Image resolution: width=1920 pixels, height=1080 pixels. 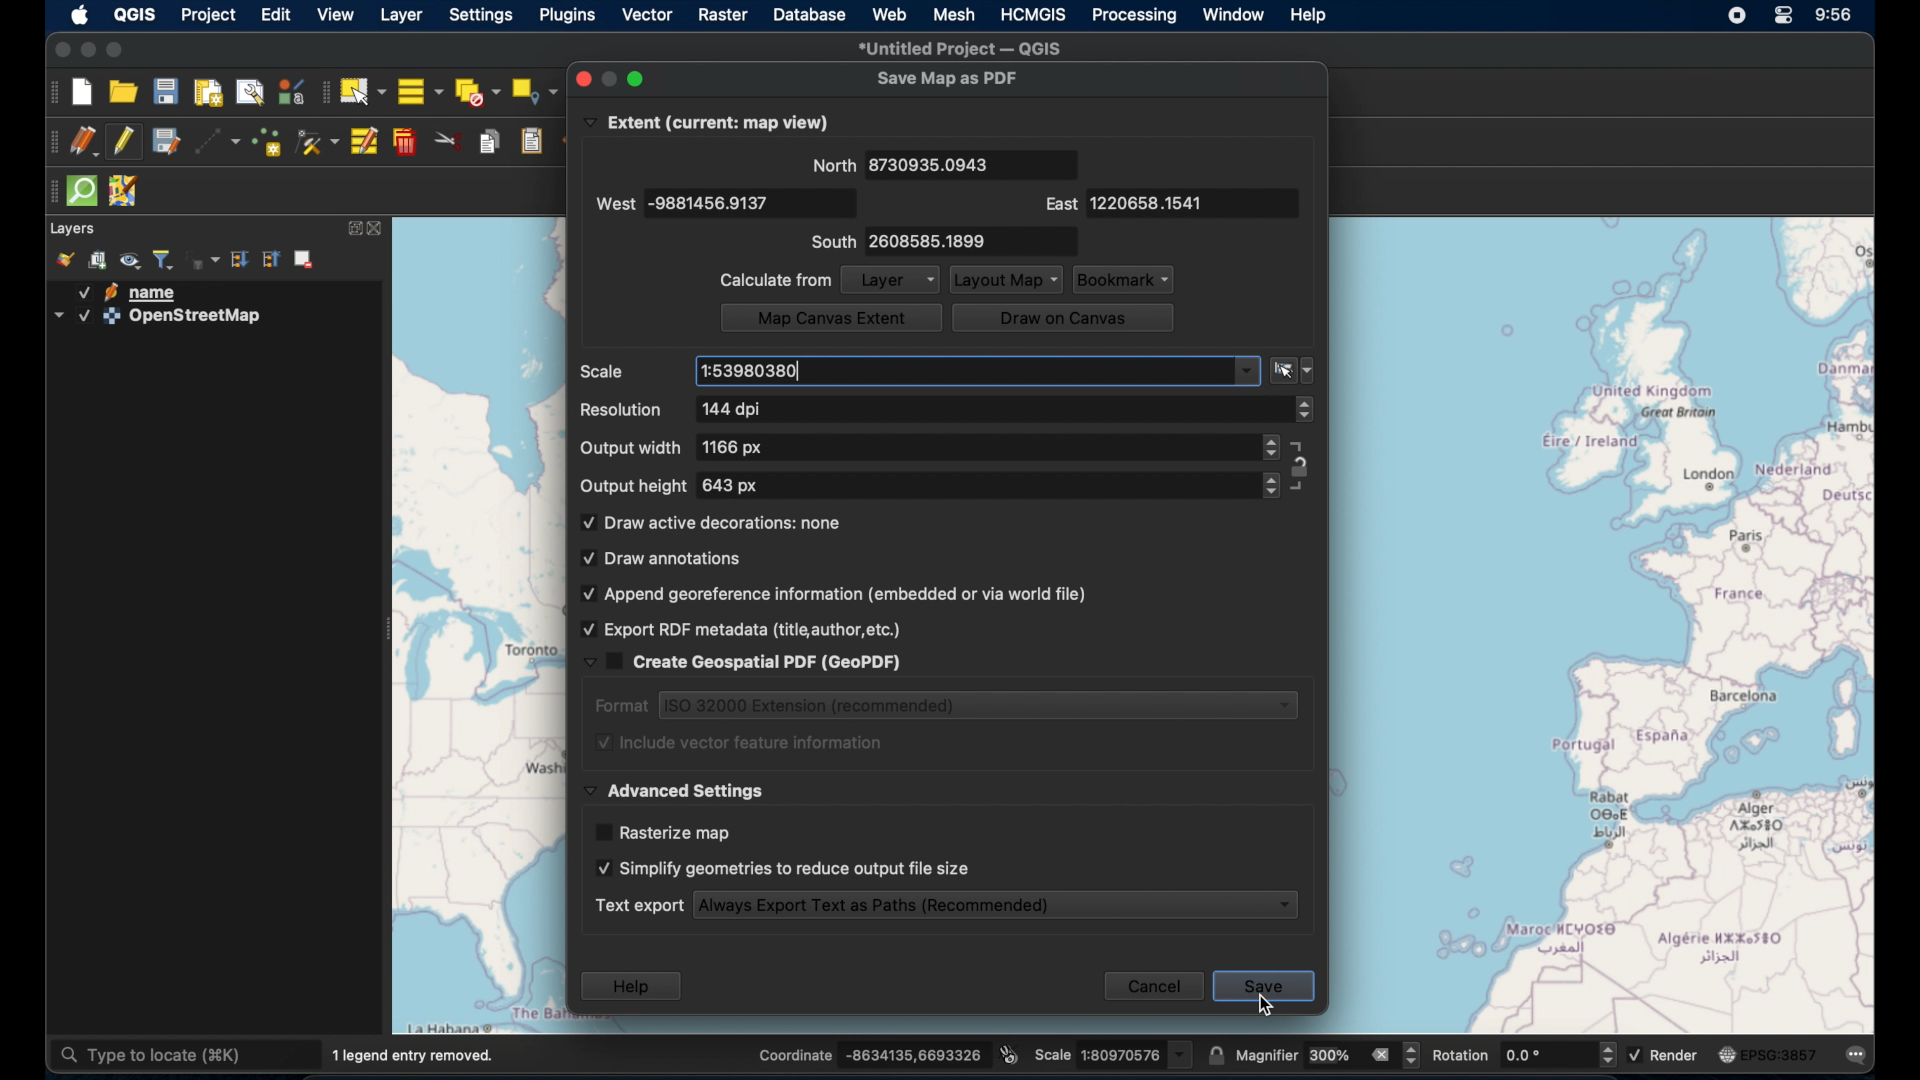 I want to click on save, so click(x=1265, y=986).